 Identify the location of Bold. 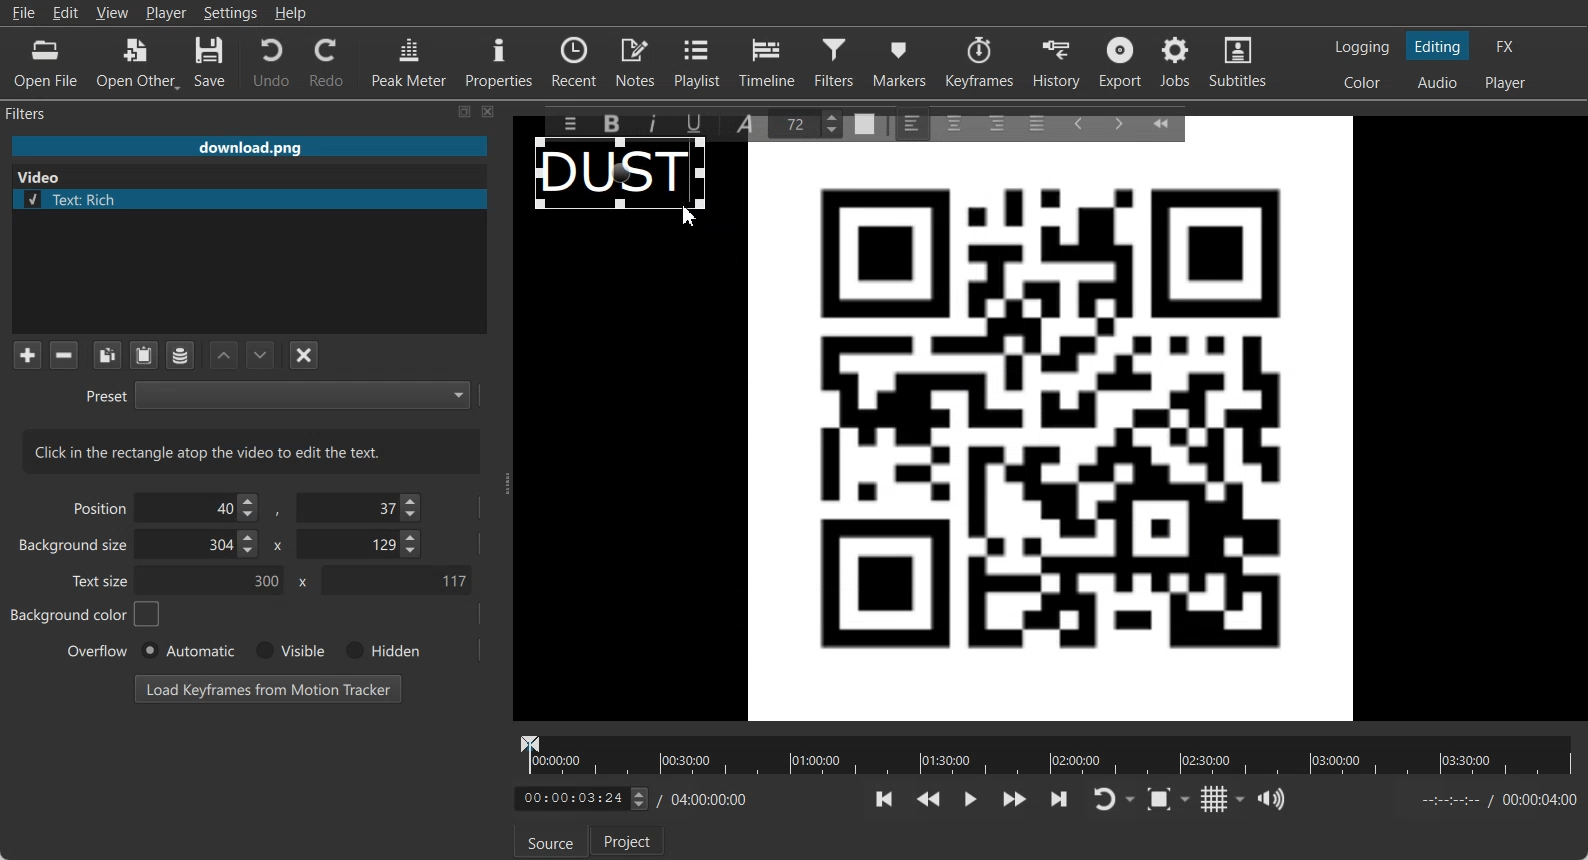
(610, 124).